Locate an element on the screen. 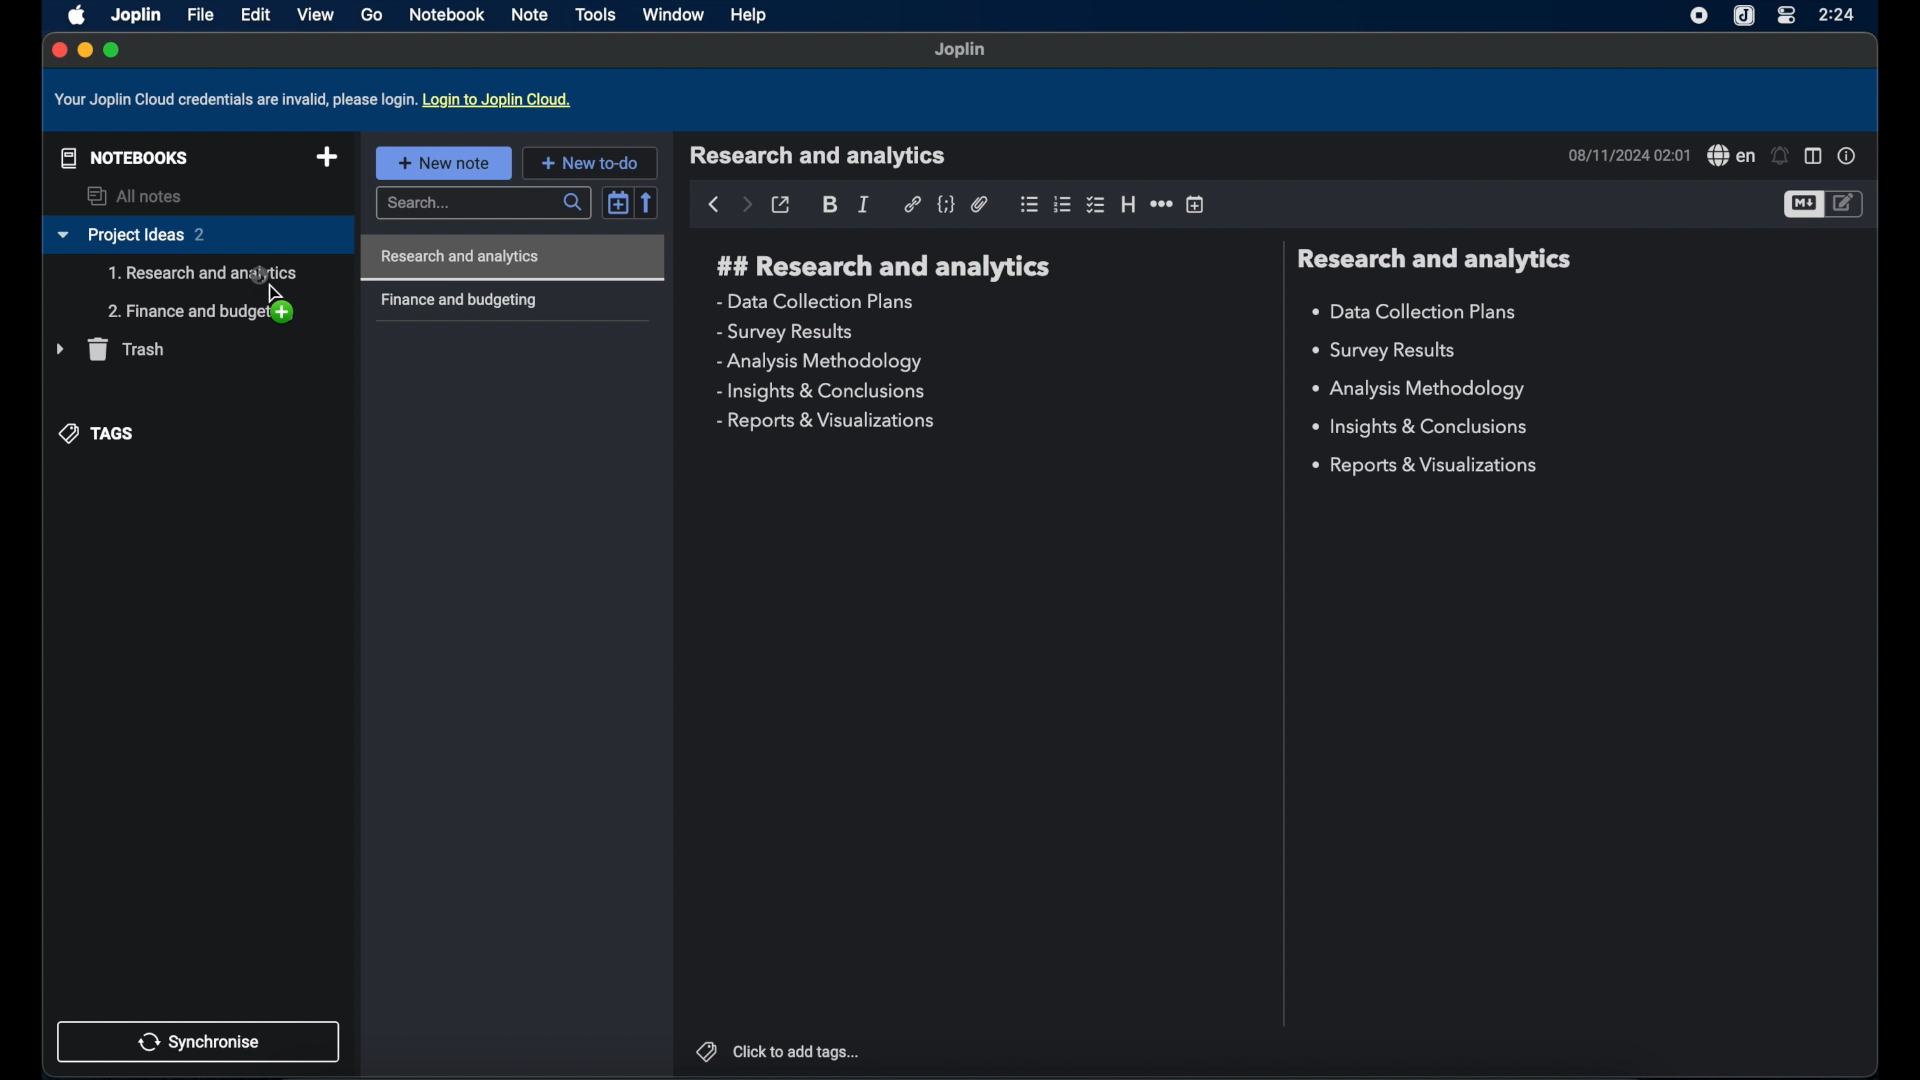 This screenshot has width=1920, height=1080. research and analytics is located at coordinates (884, 267).